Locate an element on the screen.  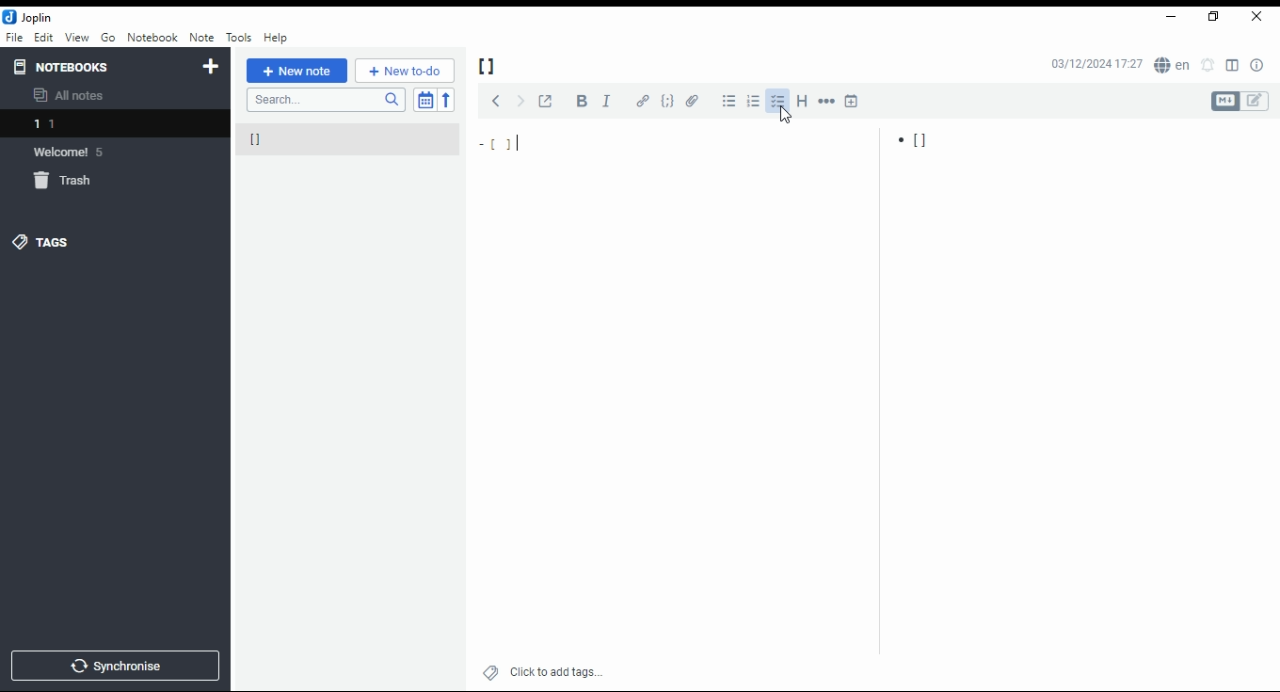
bulleted list is located at coordinates (727, 101).